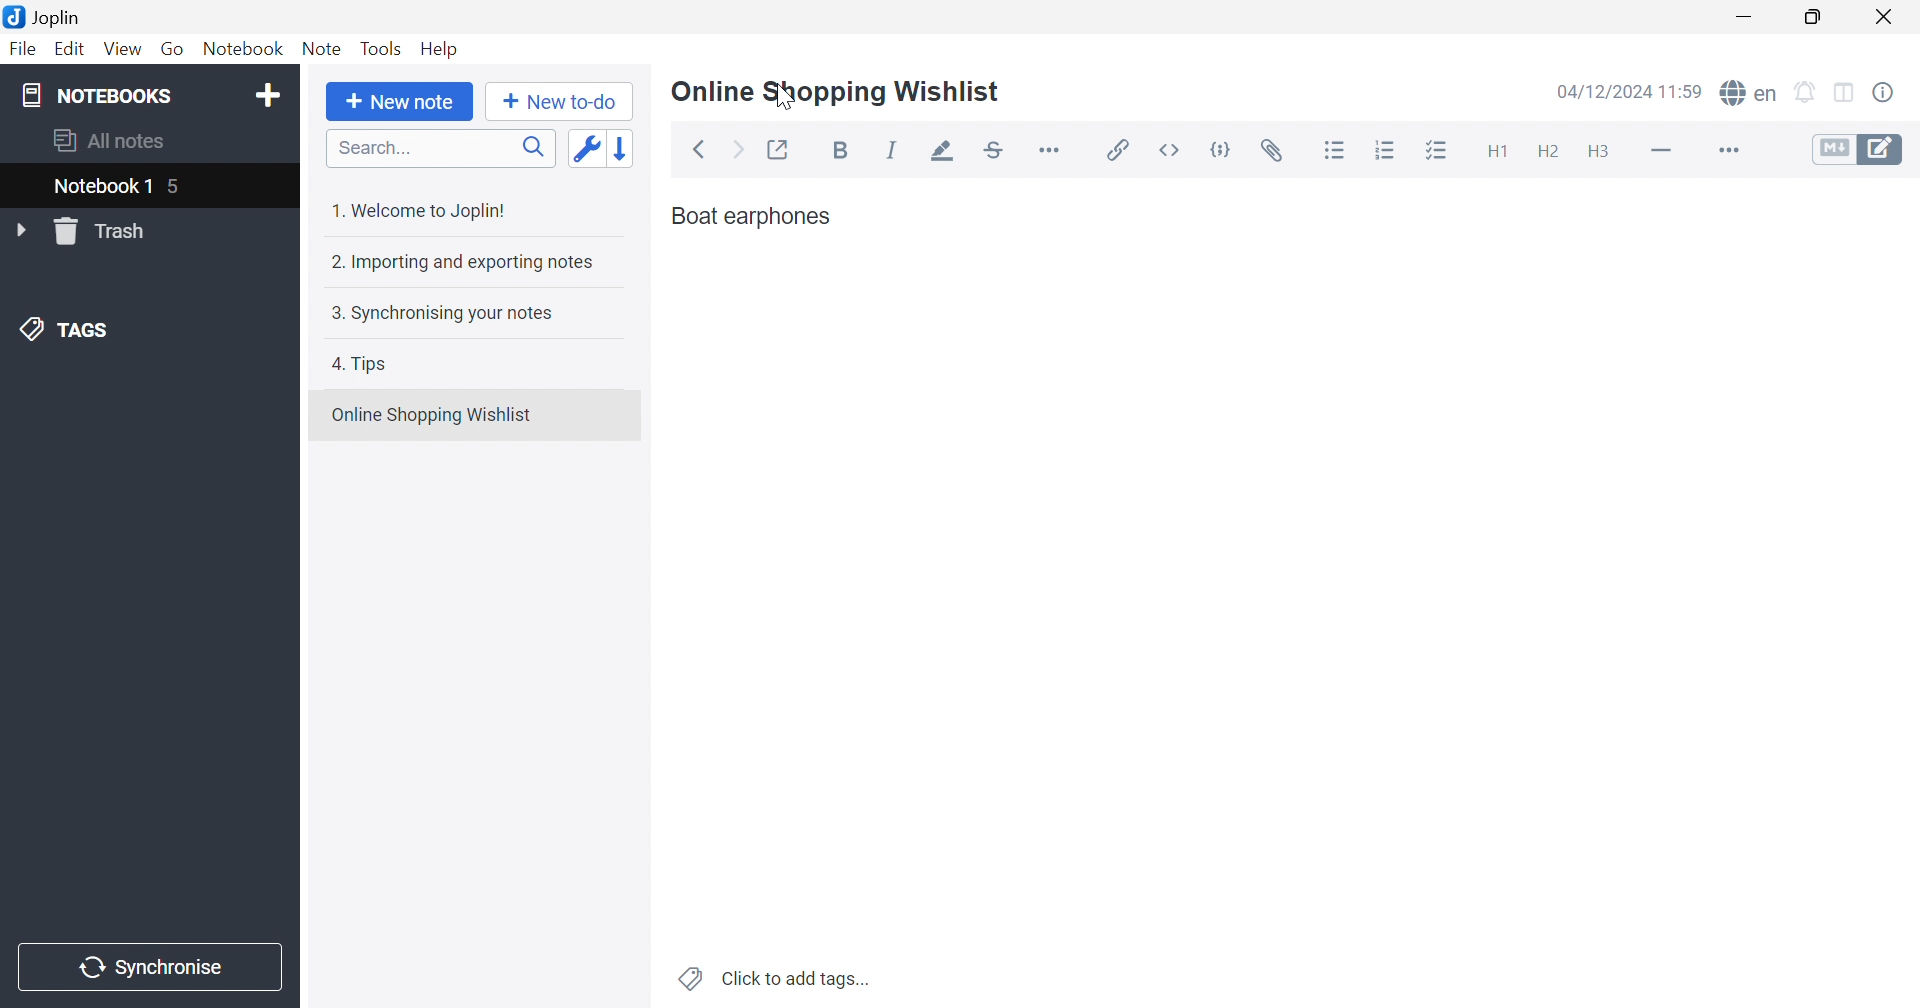 This screenshot has width=1920, height=1008. I want to click on Notebook 1, so click(118, 185).